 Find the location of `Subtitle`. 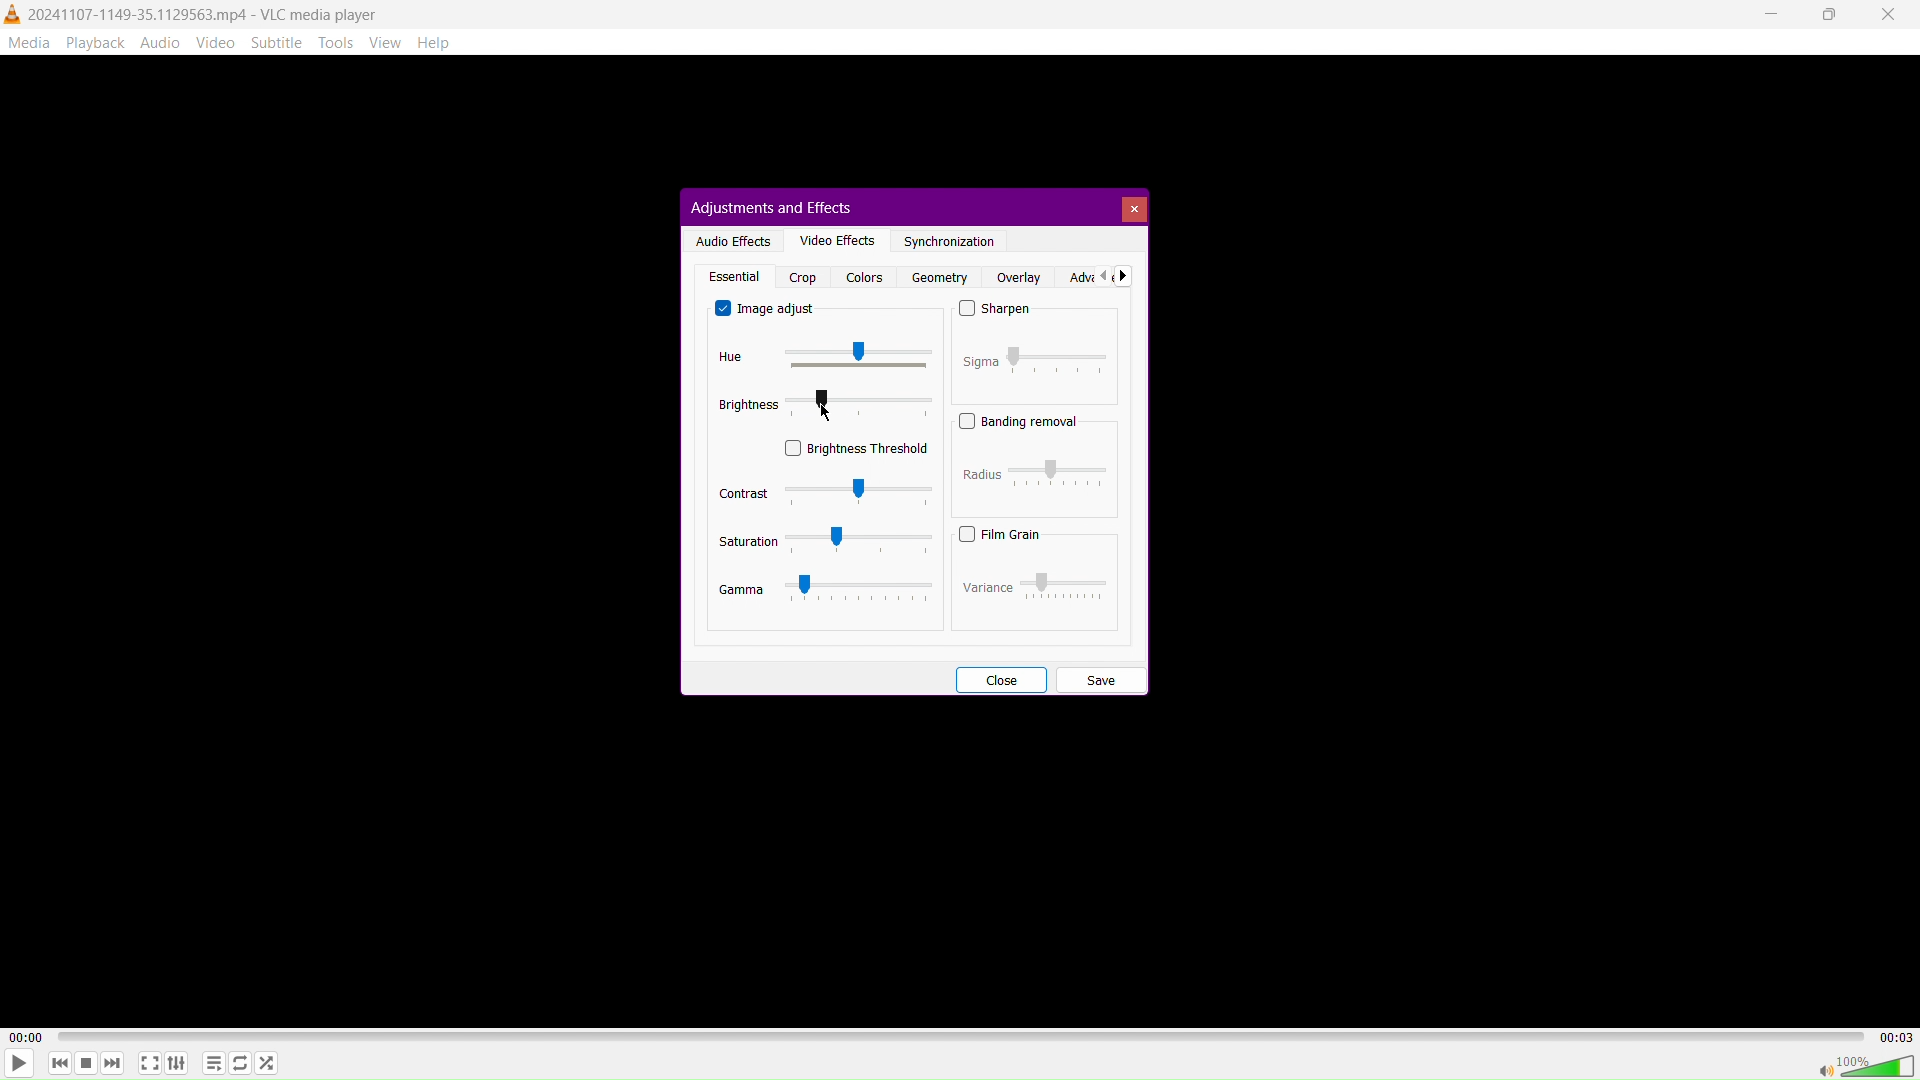

Subtitle is located at coordinates (278, 42).